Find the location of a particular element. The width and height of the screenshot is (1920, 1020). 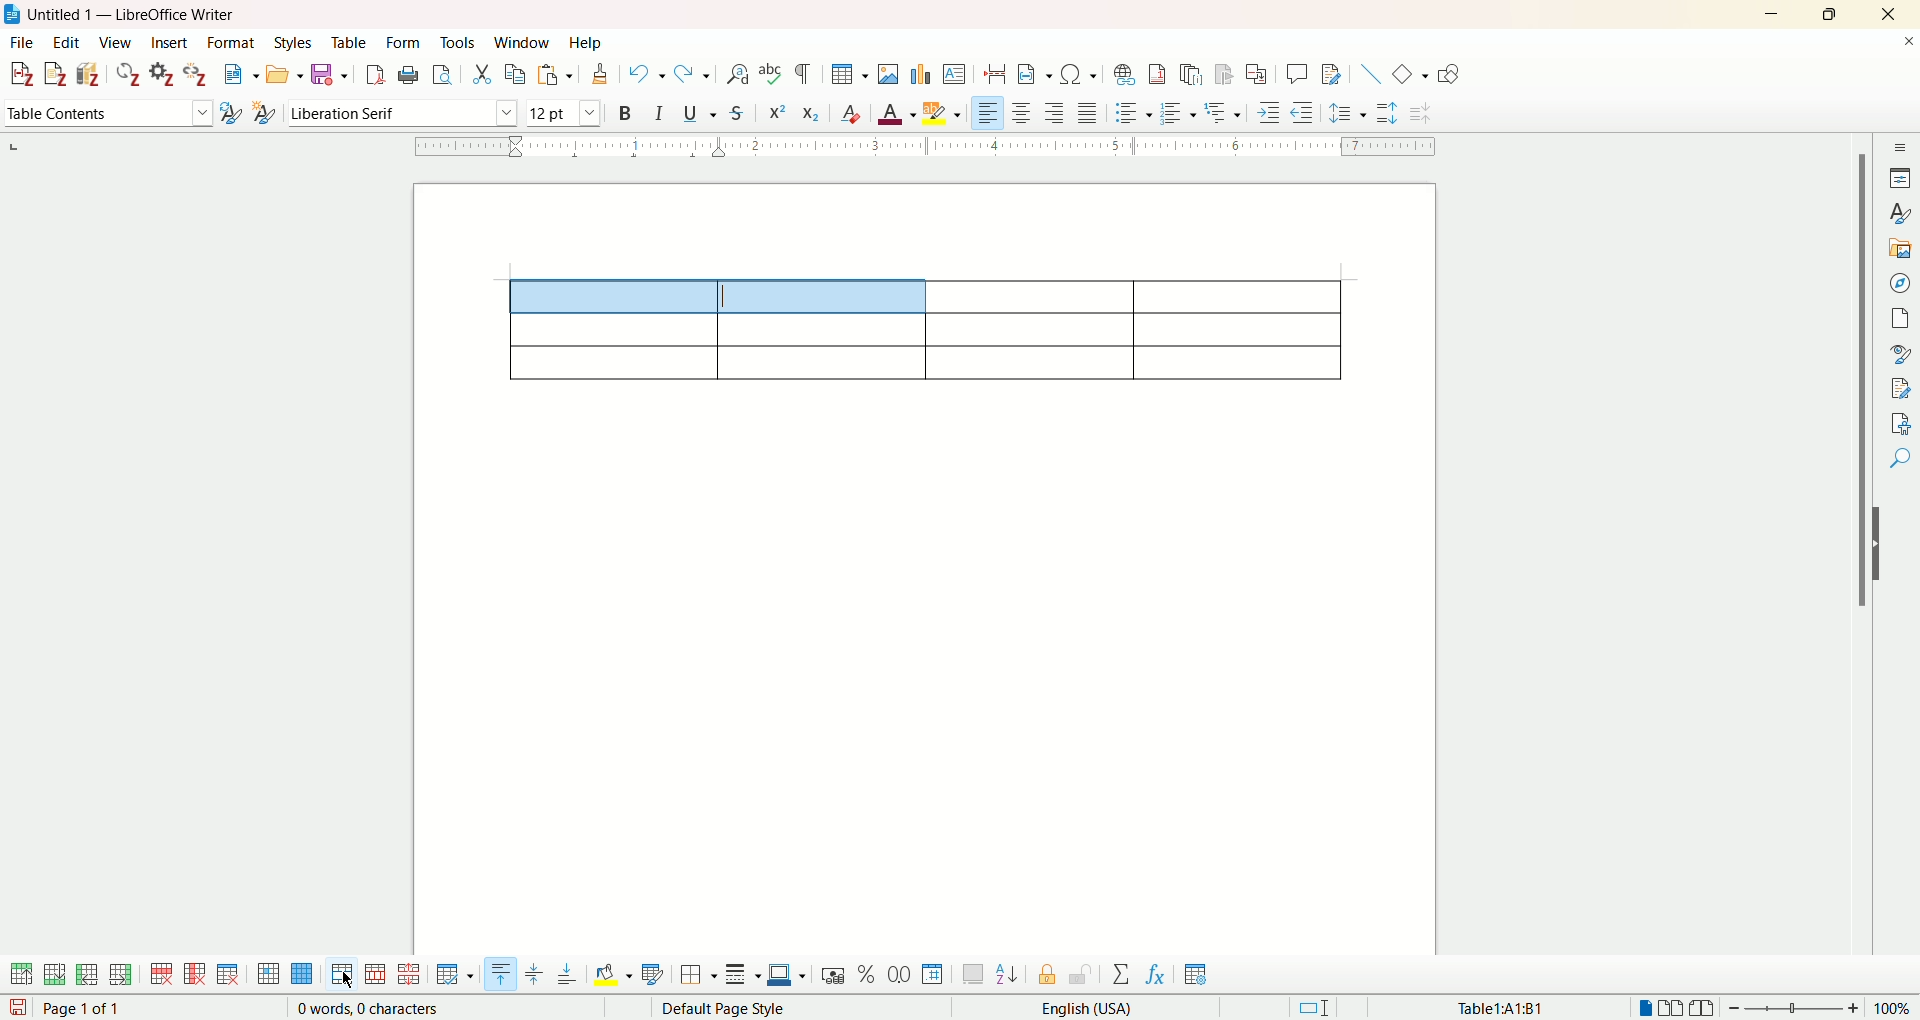

add citation is located at coordinates (20, 76).